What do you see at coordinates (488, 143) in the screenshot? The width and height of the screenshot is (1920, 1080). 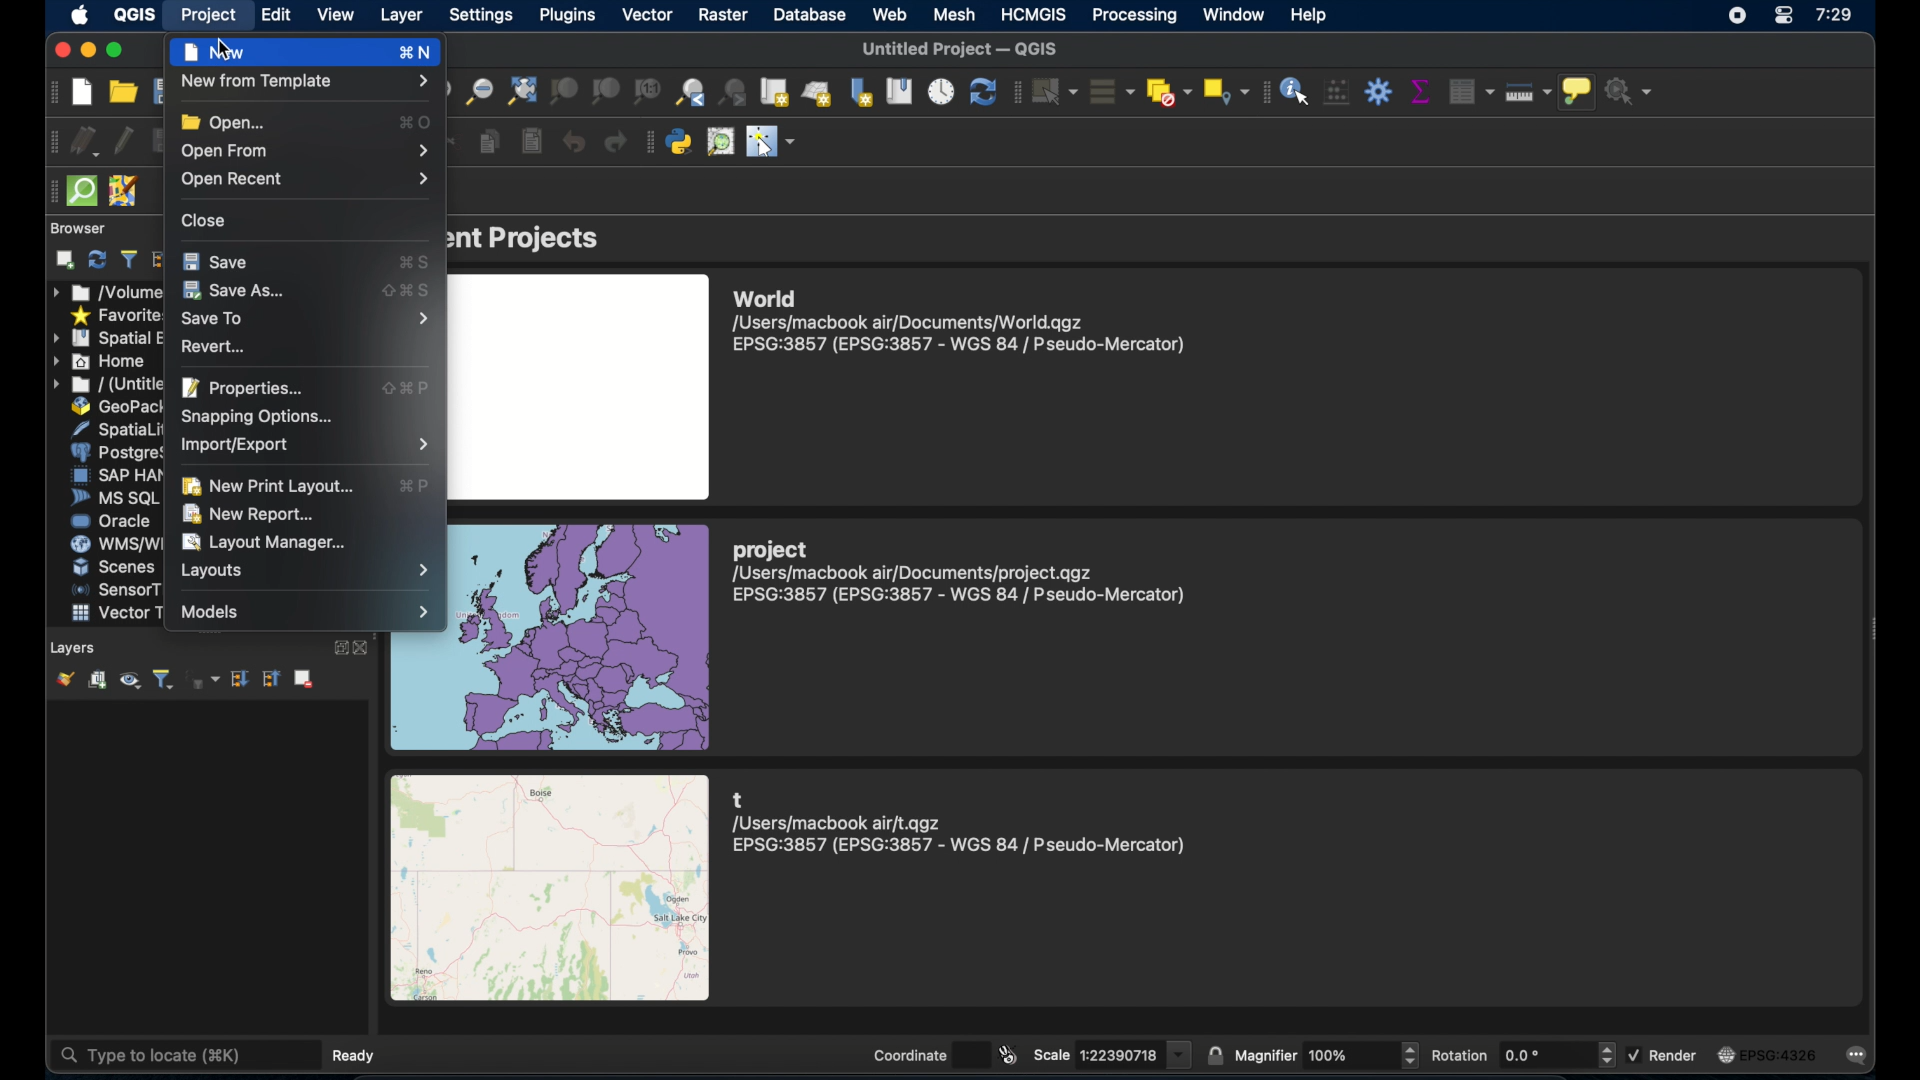 I see `copy features` at bounding box center [488, 143].